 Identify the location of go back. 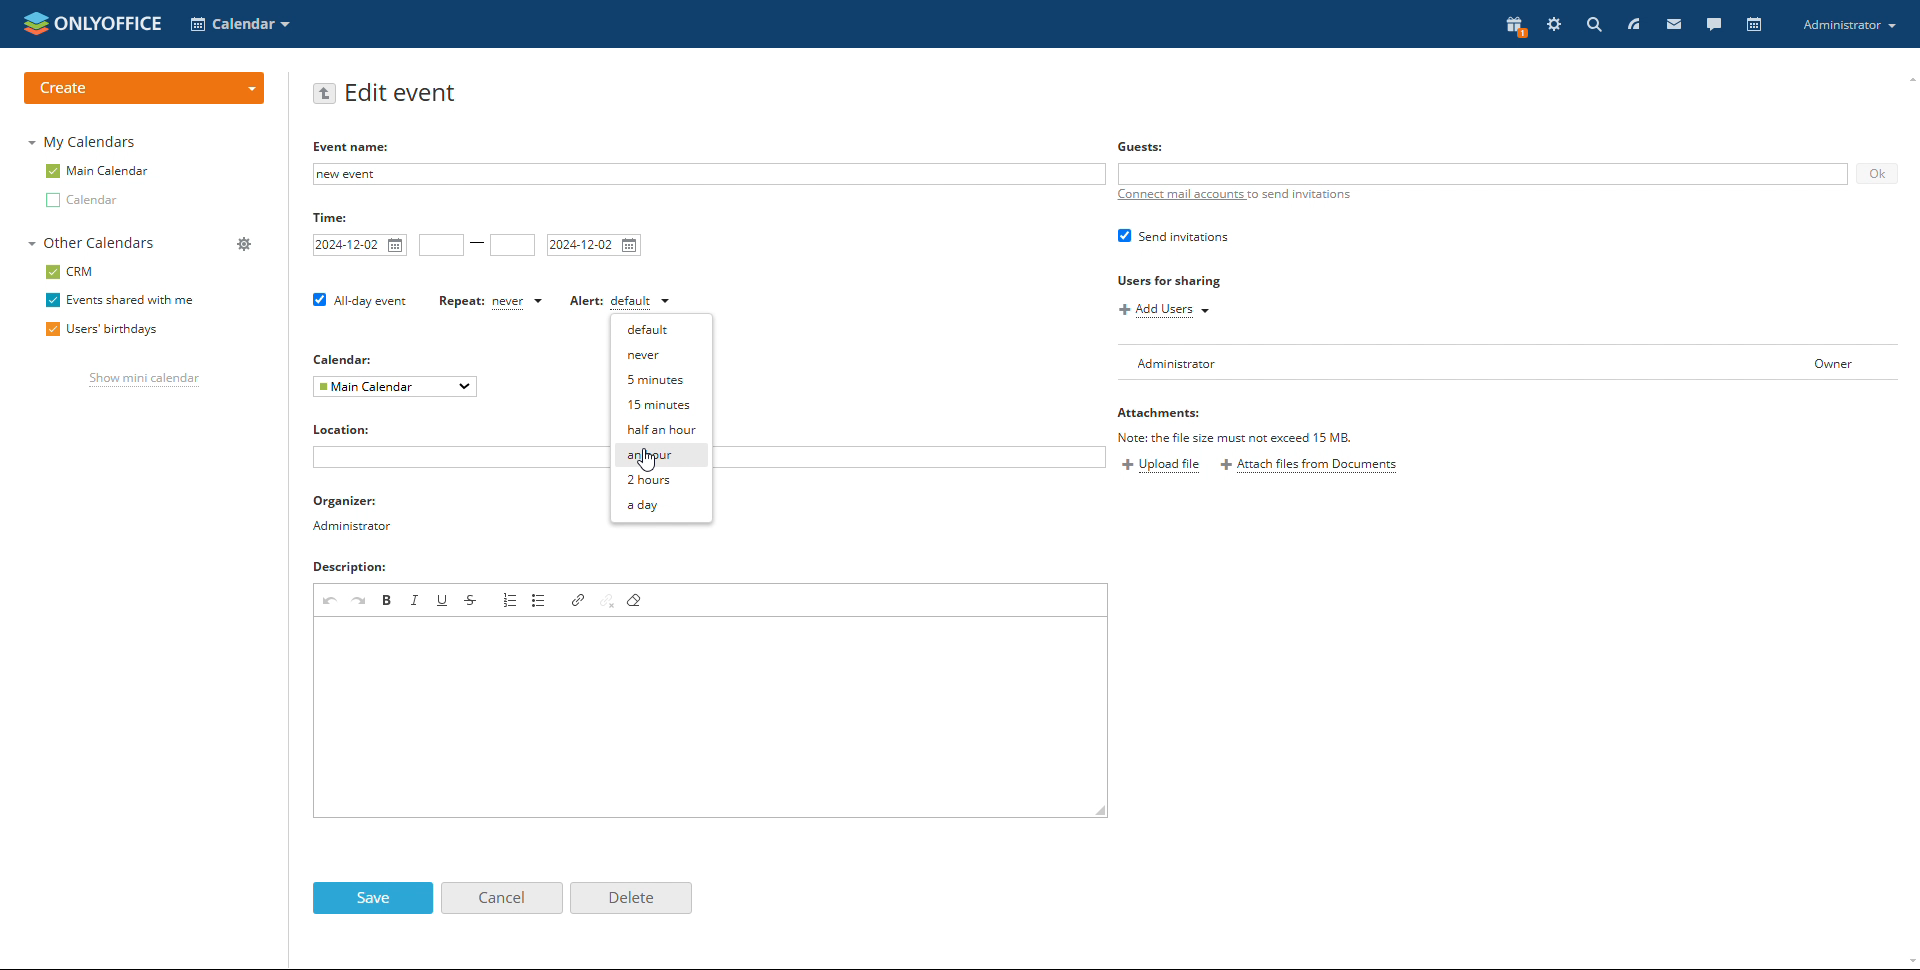
(324, 93).